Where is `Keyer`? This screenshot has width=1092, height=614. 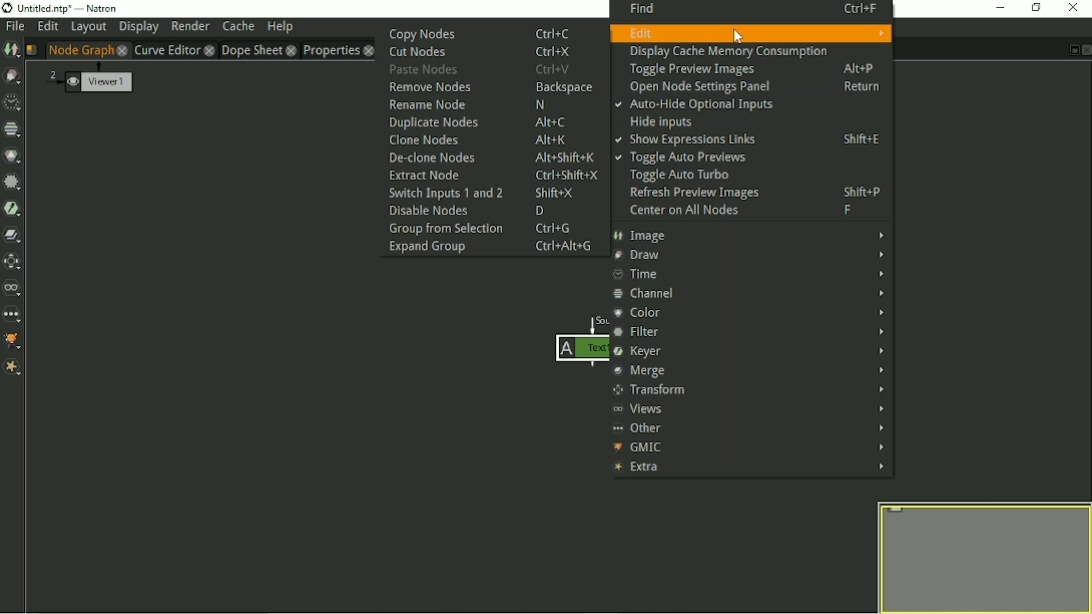
Keyer is located at coordinates (752, 350).